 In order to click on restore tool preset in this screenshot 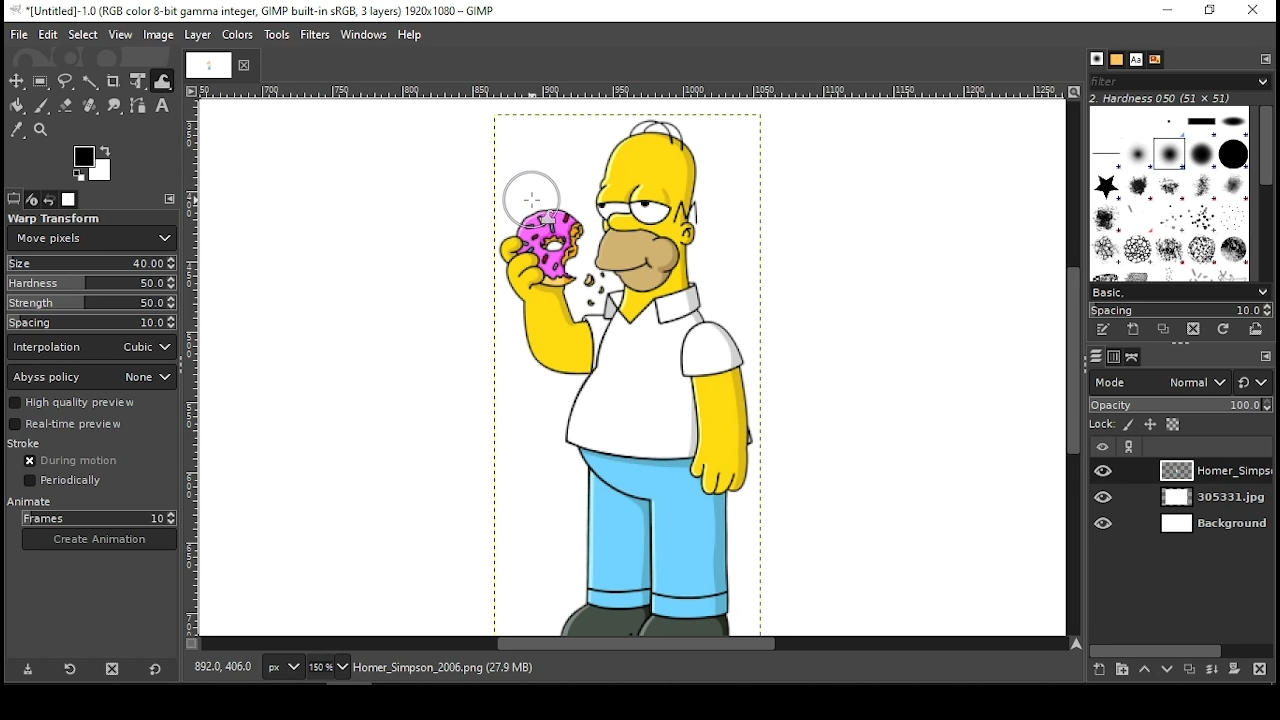, I will do `click(69, 668)`.